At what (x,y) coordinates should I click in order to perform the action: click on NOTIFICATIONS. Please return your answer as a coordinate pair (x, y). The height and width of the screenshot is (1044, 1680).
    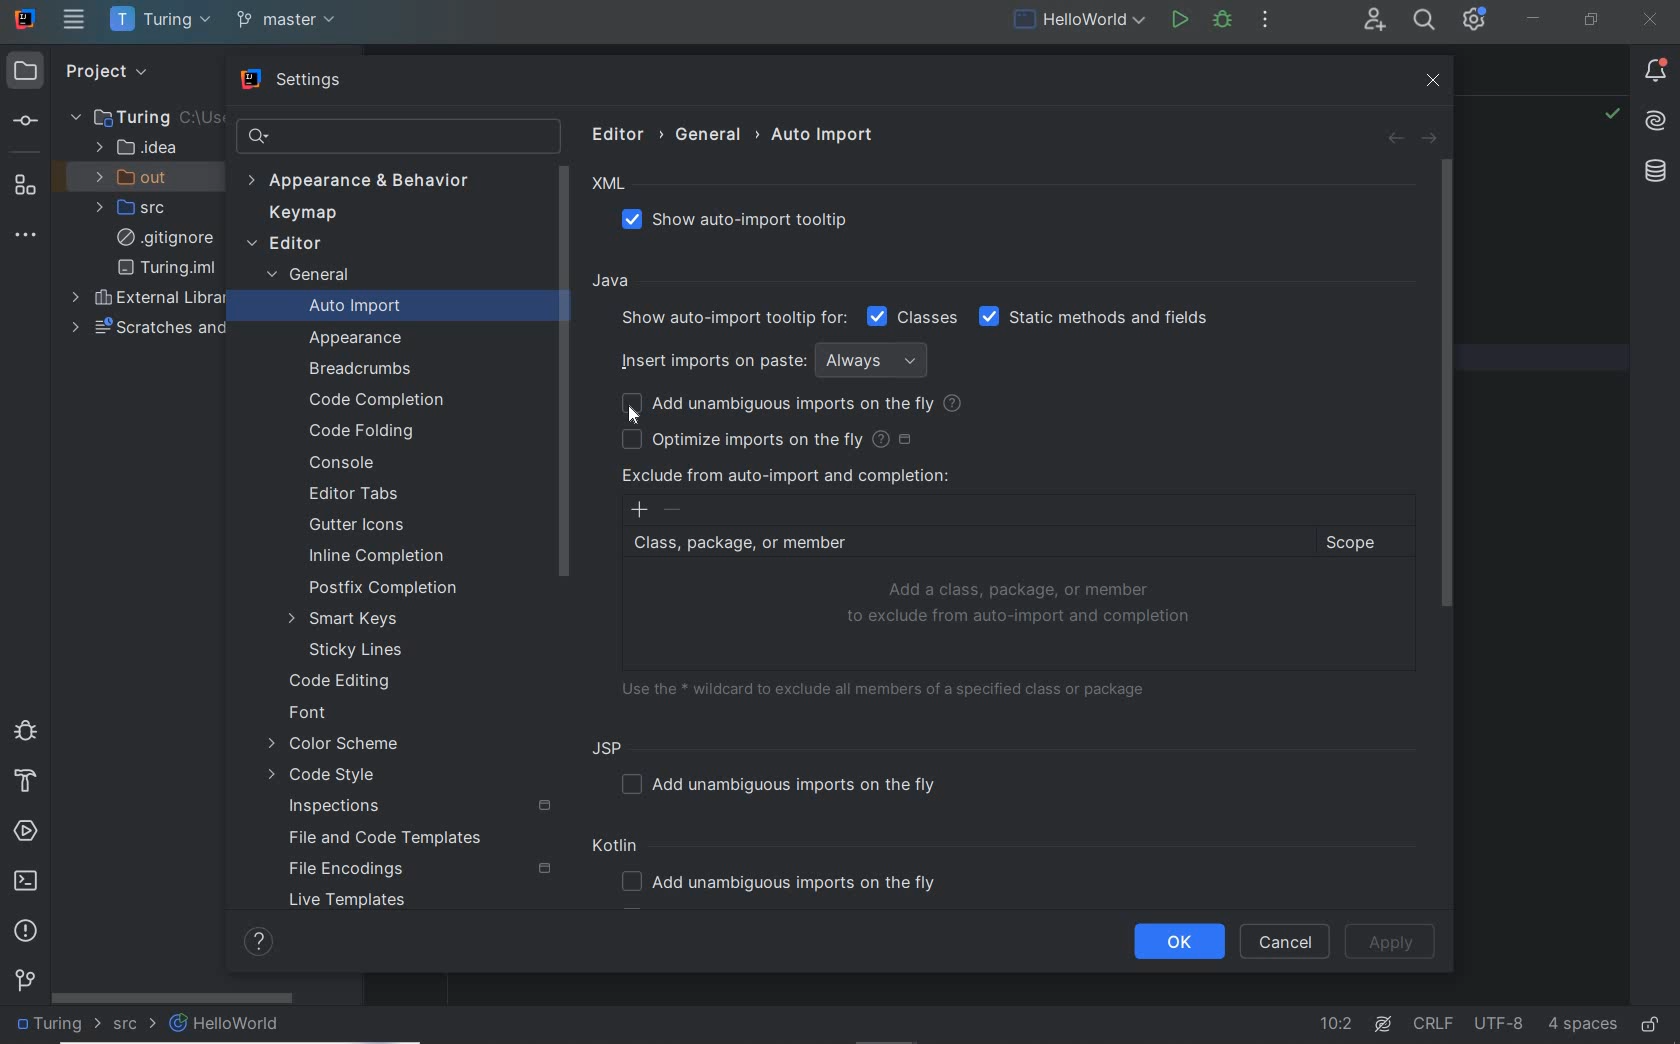
    Looking at the image, I should click on (1656, 72).